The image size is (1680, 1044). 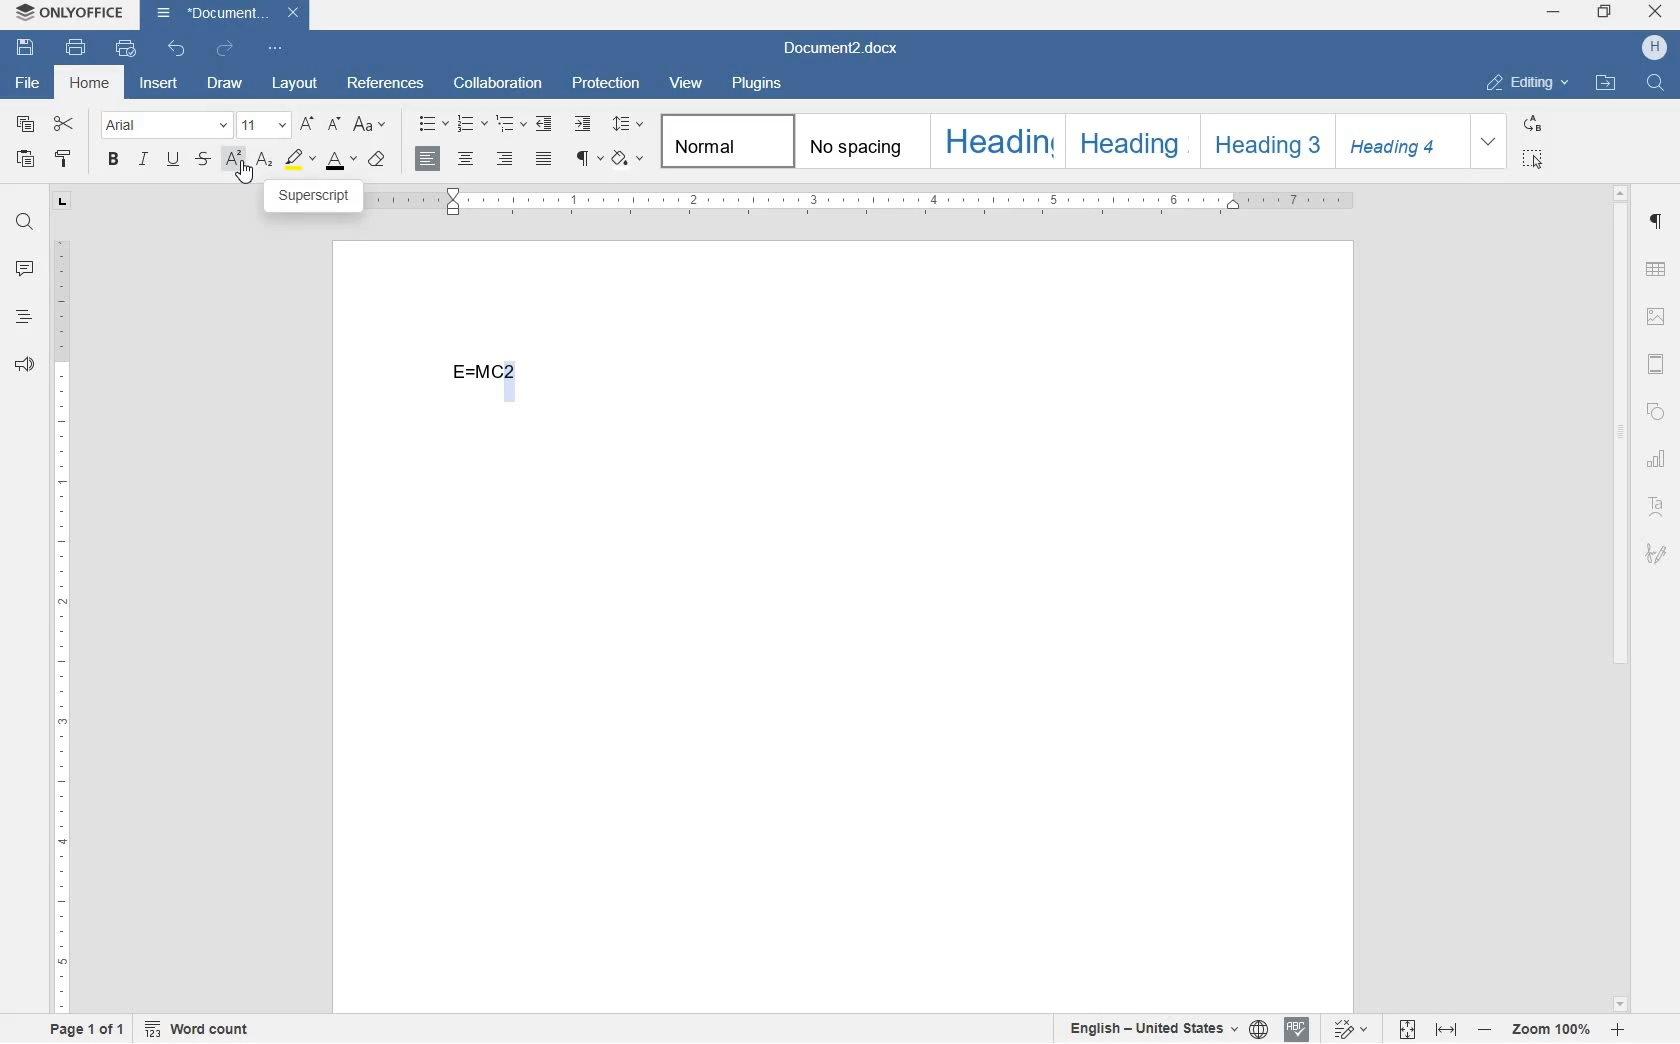 What do you see at coordinates (1658, 412) in the screenshot?
I see `shape` at bounding box center [1658, 412].